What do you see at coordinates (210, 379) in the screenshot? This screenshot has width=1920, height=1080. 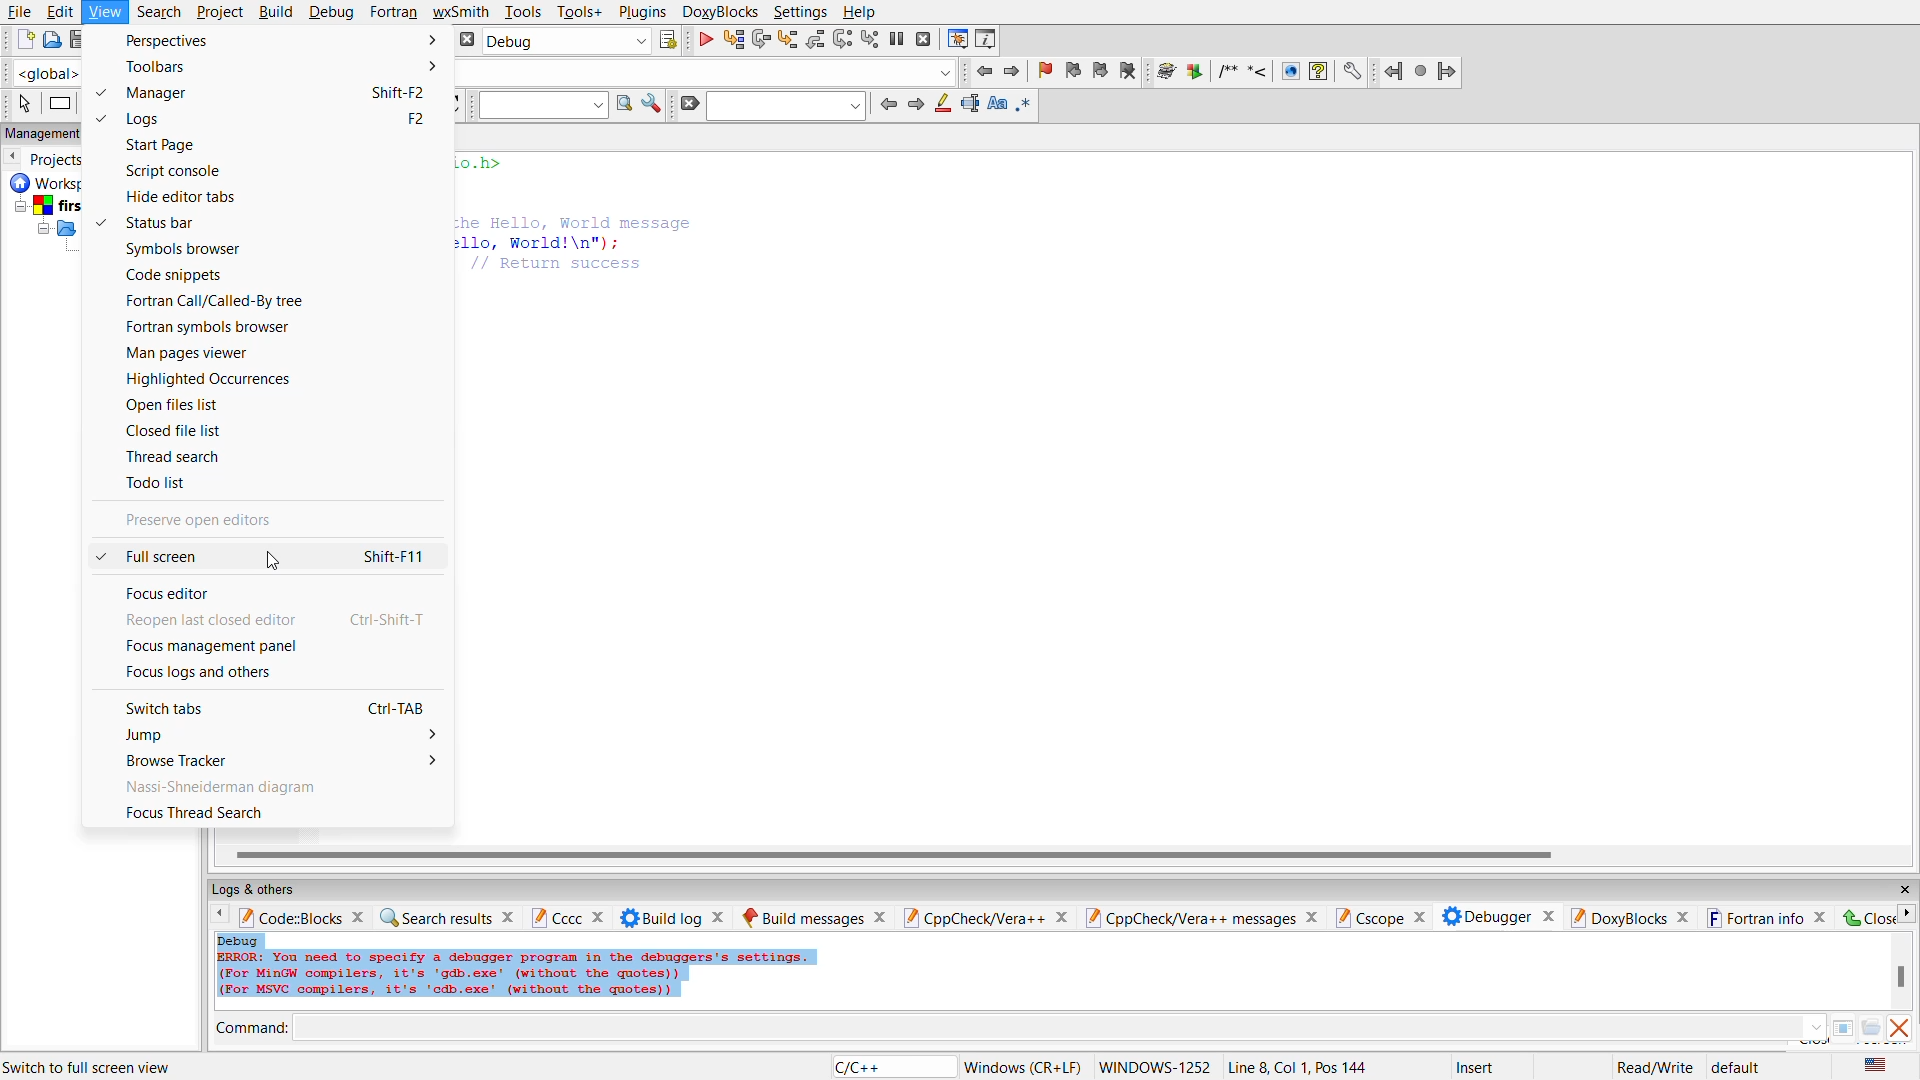 I see `highlighted occurences` at bounding box center [210, 379].